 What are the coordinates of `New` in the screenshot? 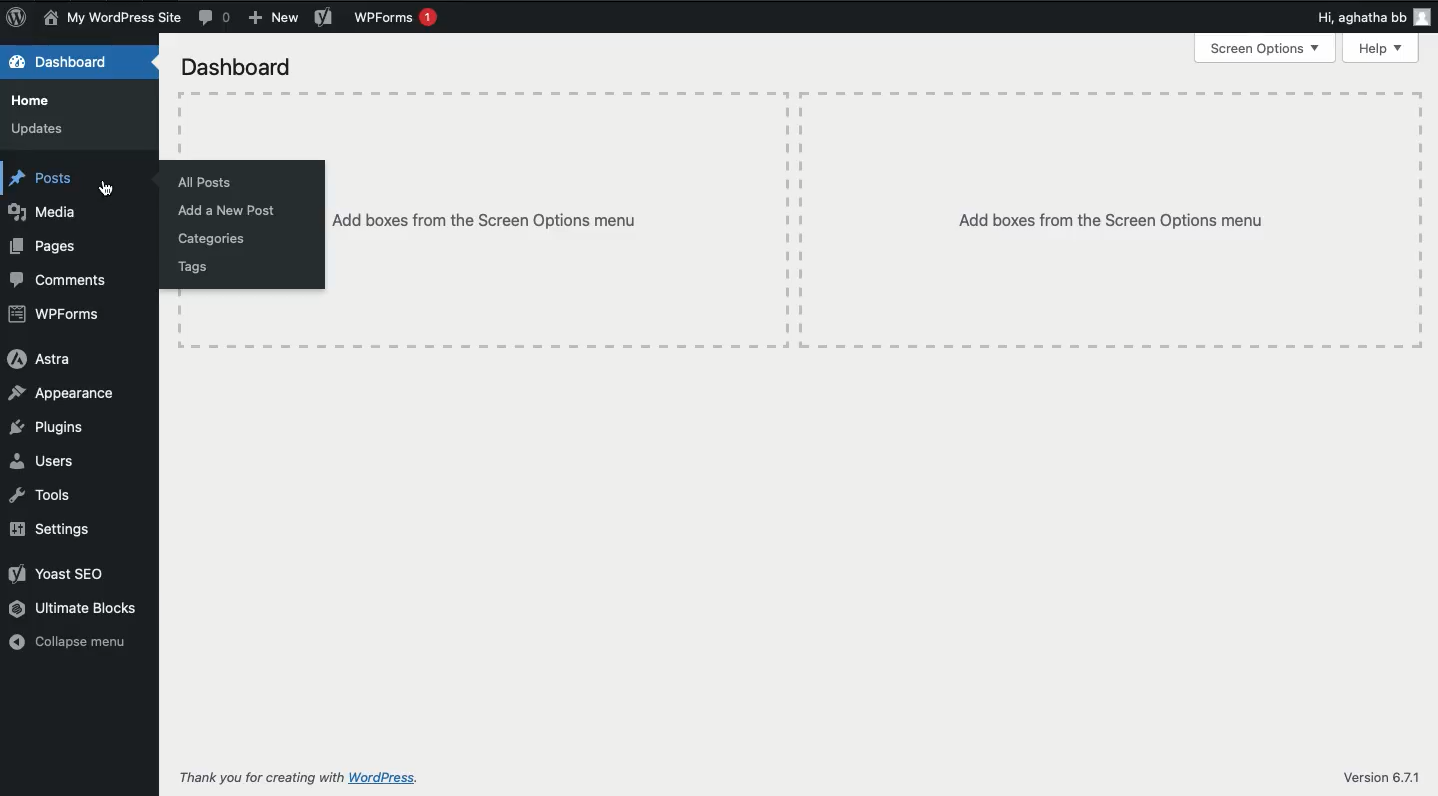 It's located at (273, 17).